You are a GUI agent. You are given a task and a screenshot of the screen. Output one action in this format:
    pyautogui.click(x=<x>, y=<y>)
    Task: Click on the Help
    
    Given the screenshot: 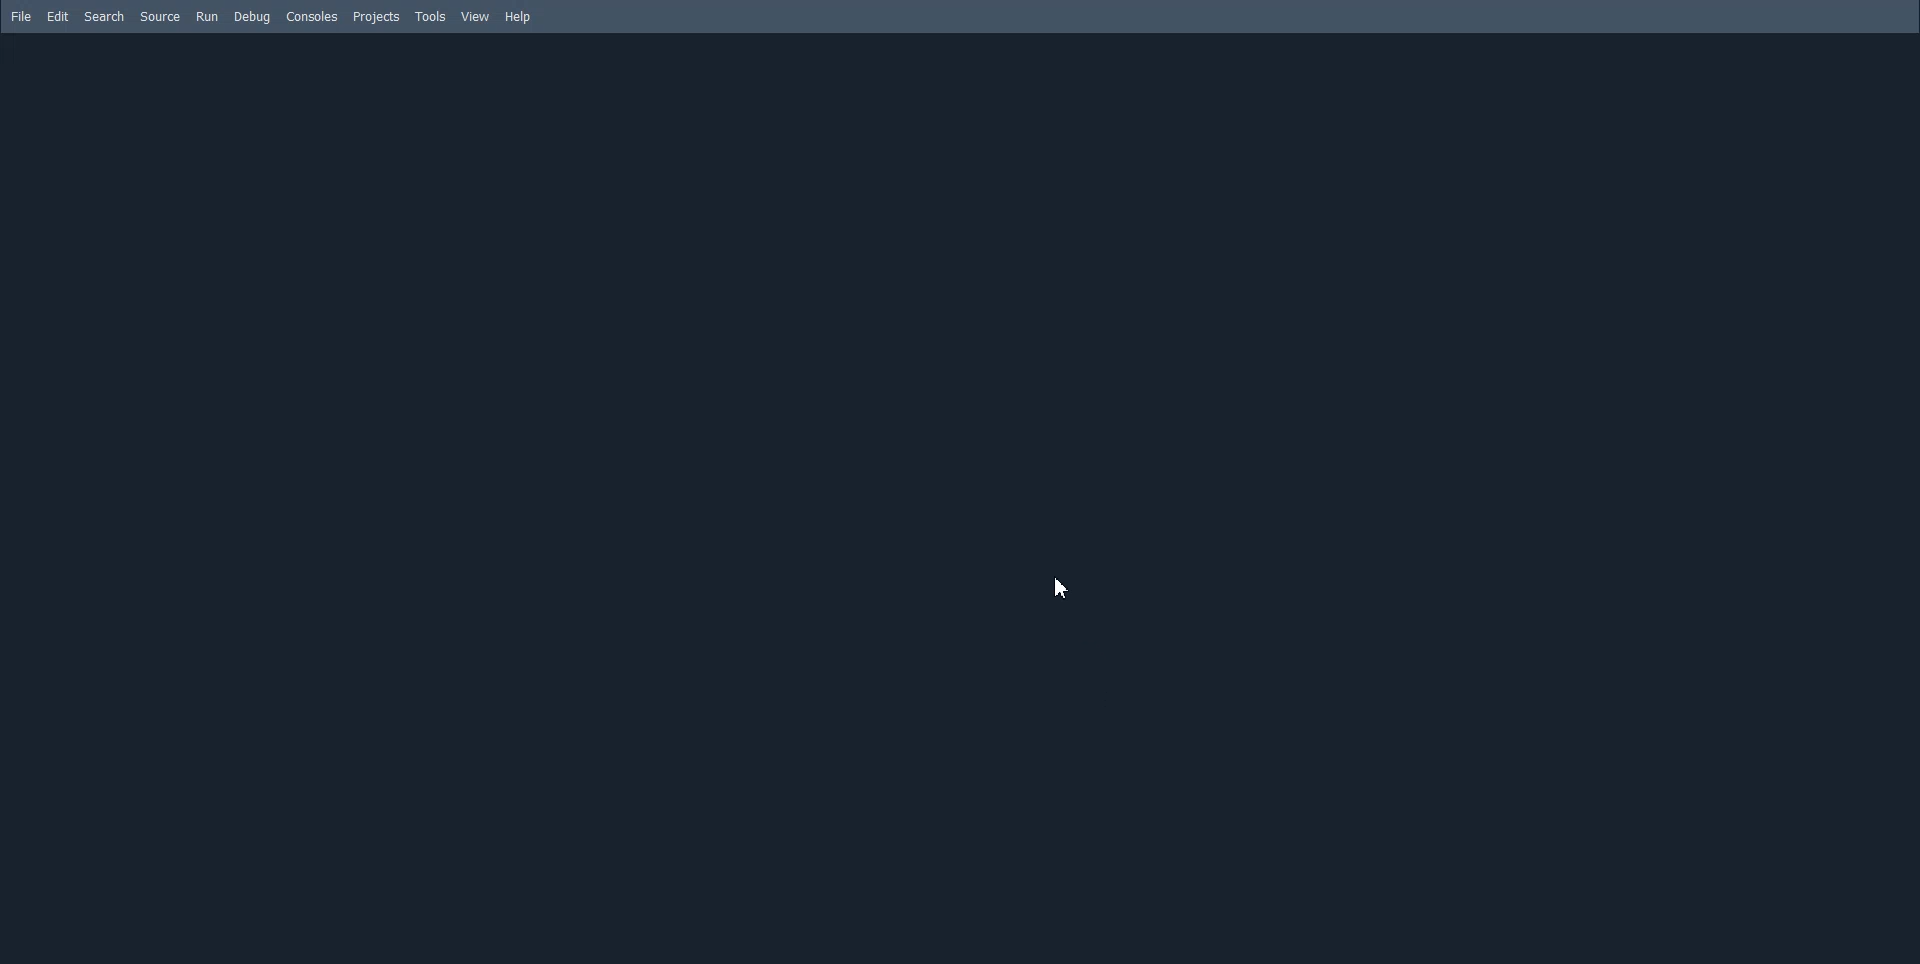 What is the action you would take?
    pyautogui.click(x=519, y=17)
    